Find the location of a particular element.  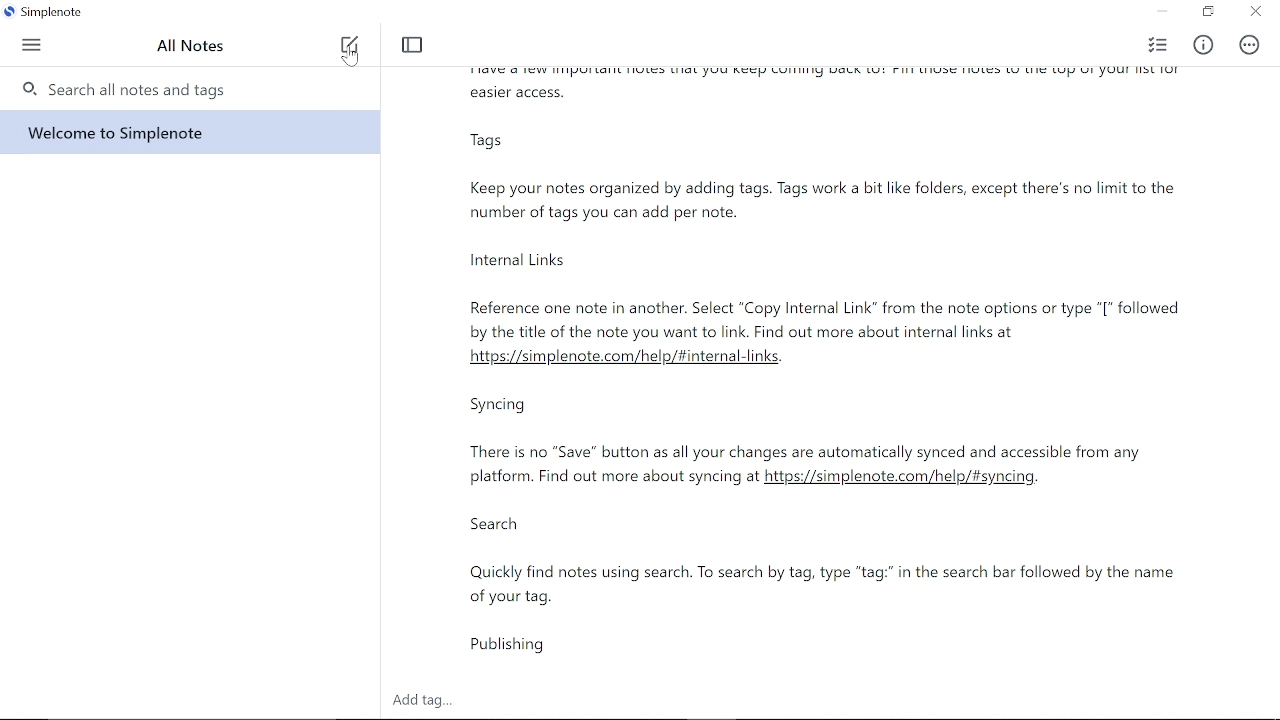

New note is located at coordinates (351, 49).